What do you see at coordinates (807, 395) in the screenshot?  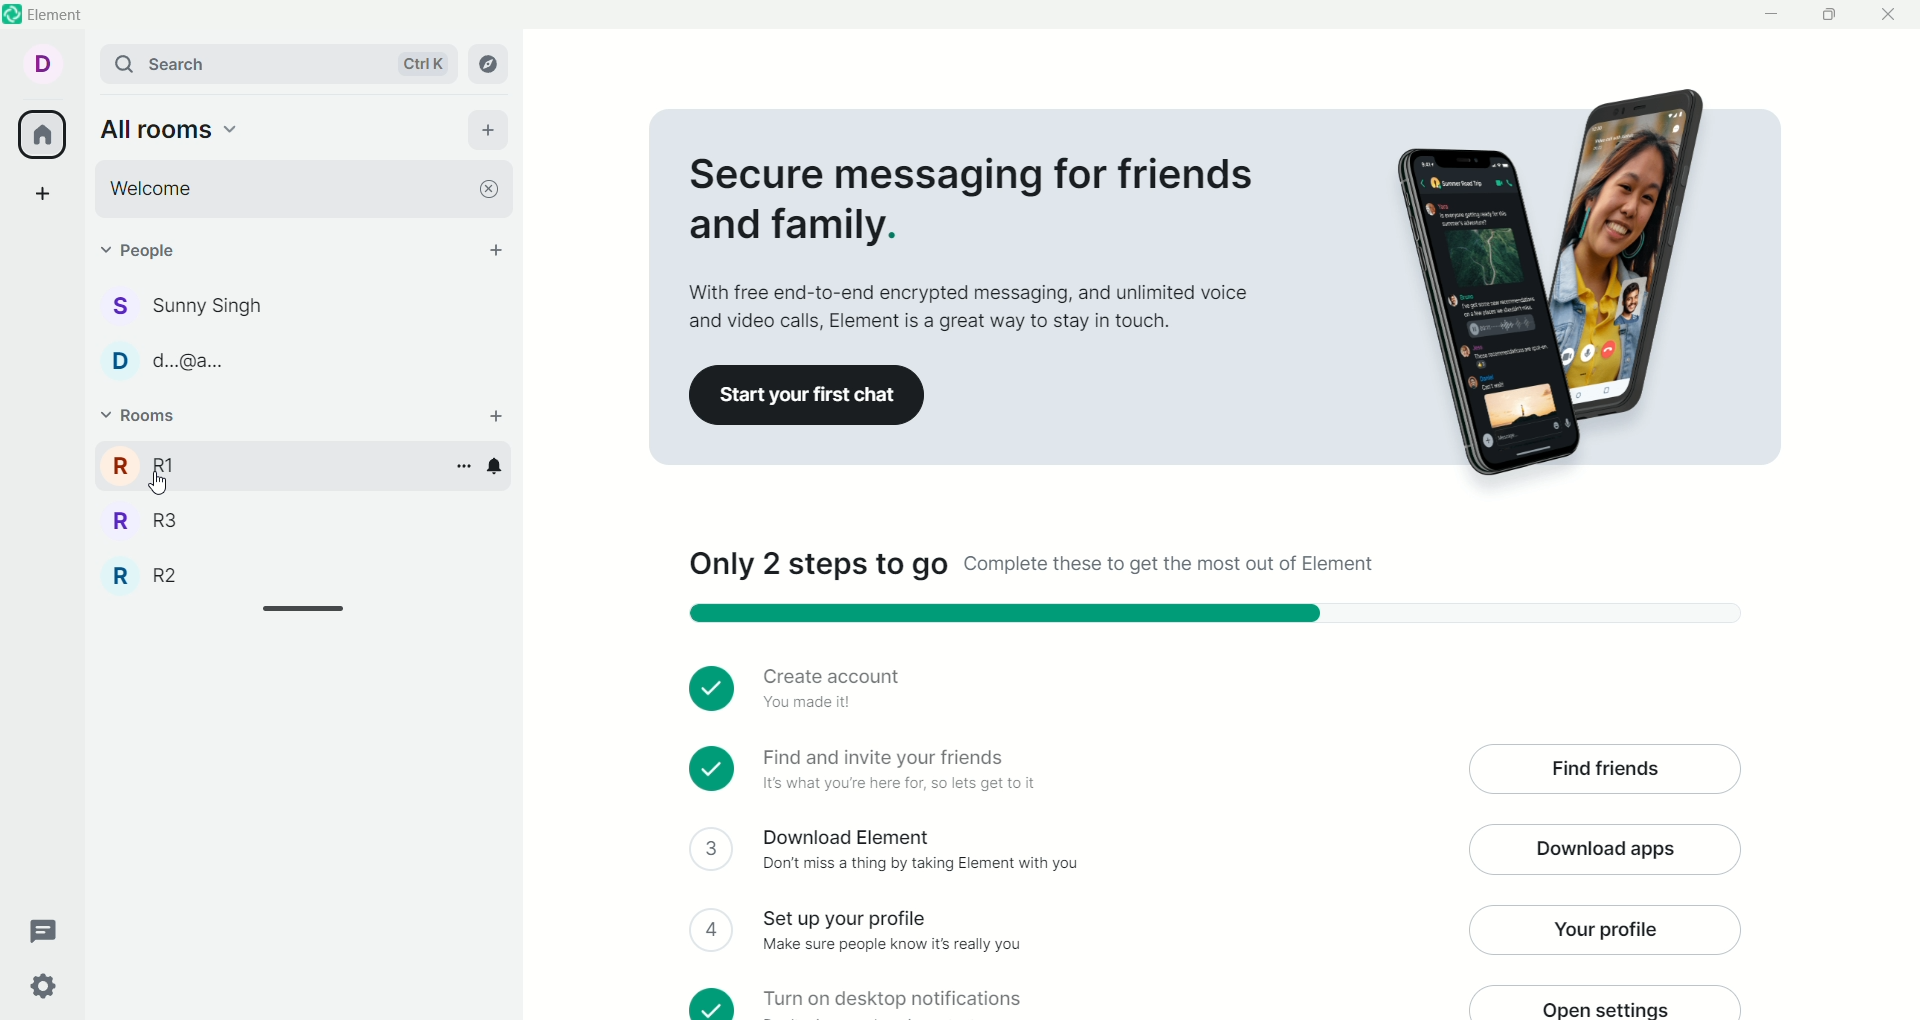 I see `Click to start first chat` at bounding box center [807, 395].